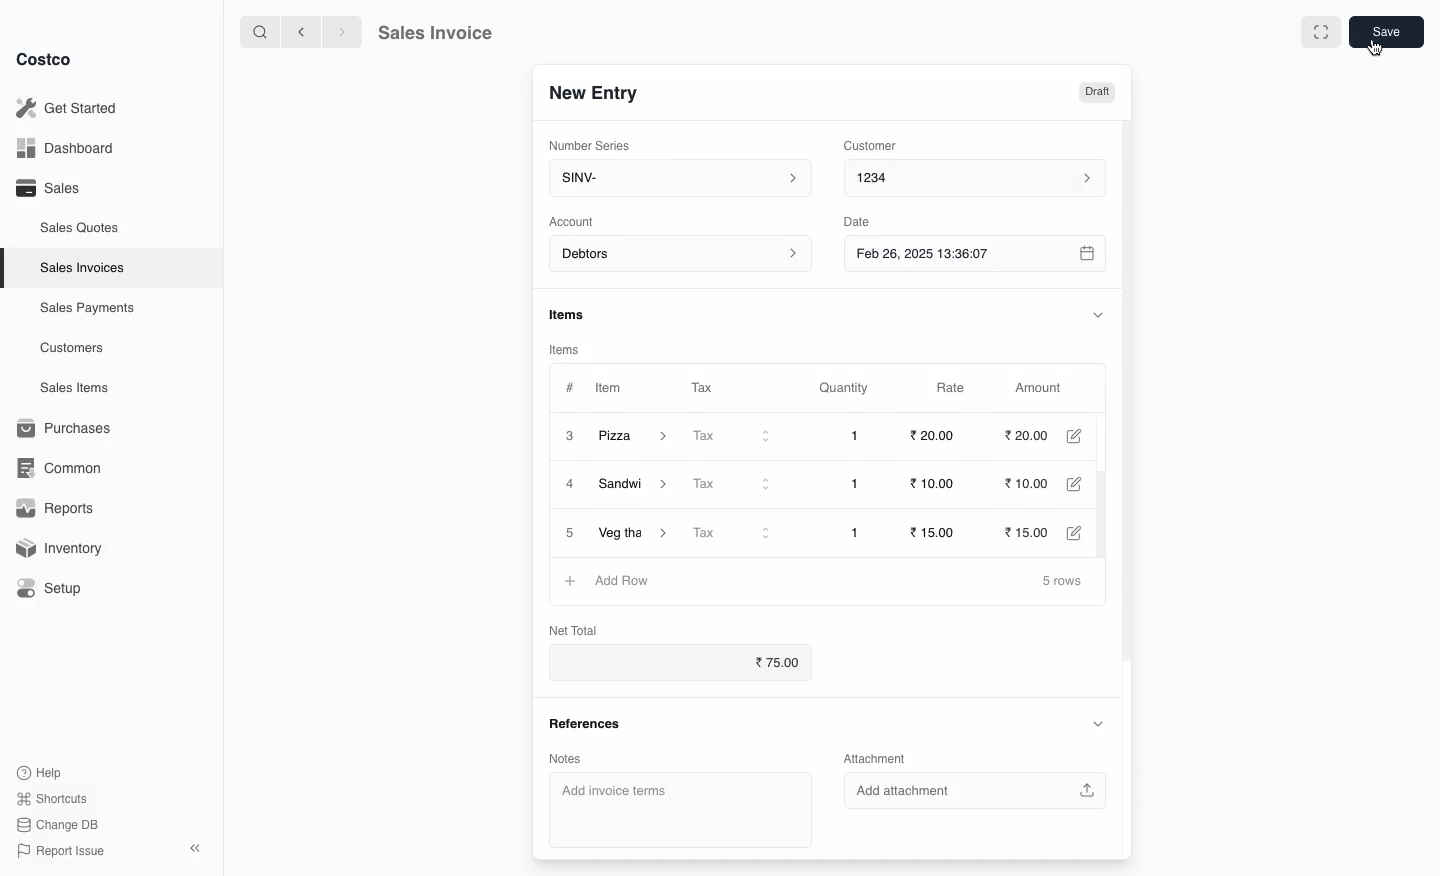 The image size is (1440, 876). I want to click on Item, so click(611, 390).